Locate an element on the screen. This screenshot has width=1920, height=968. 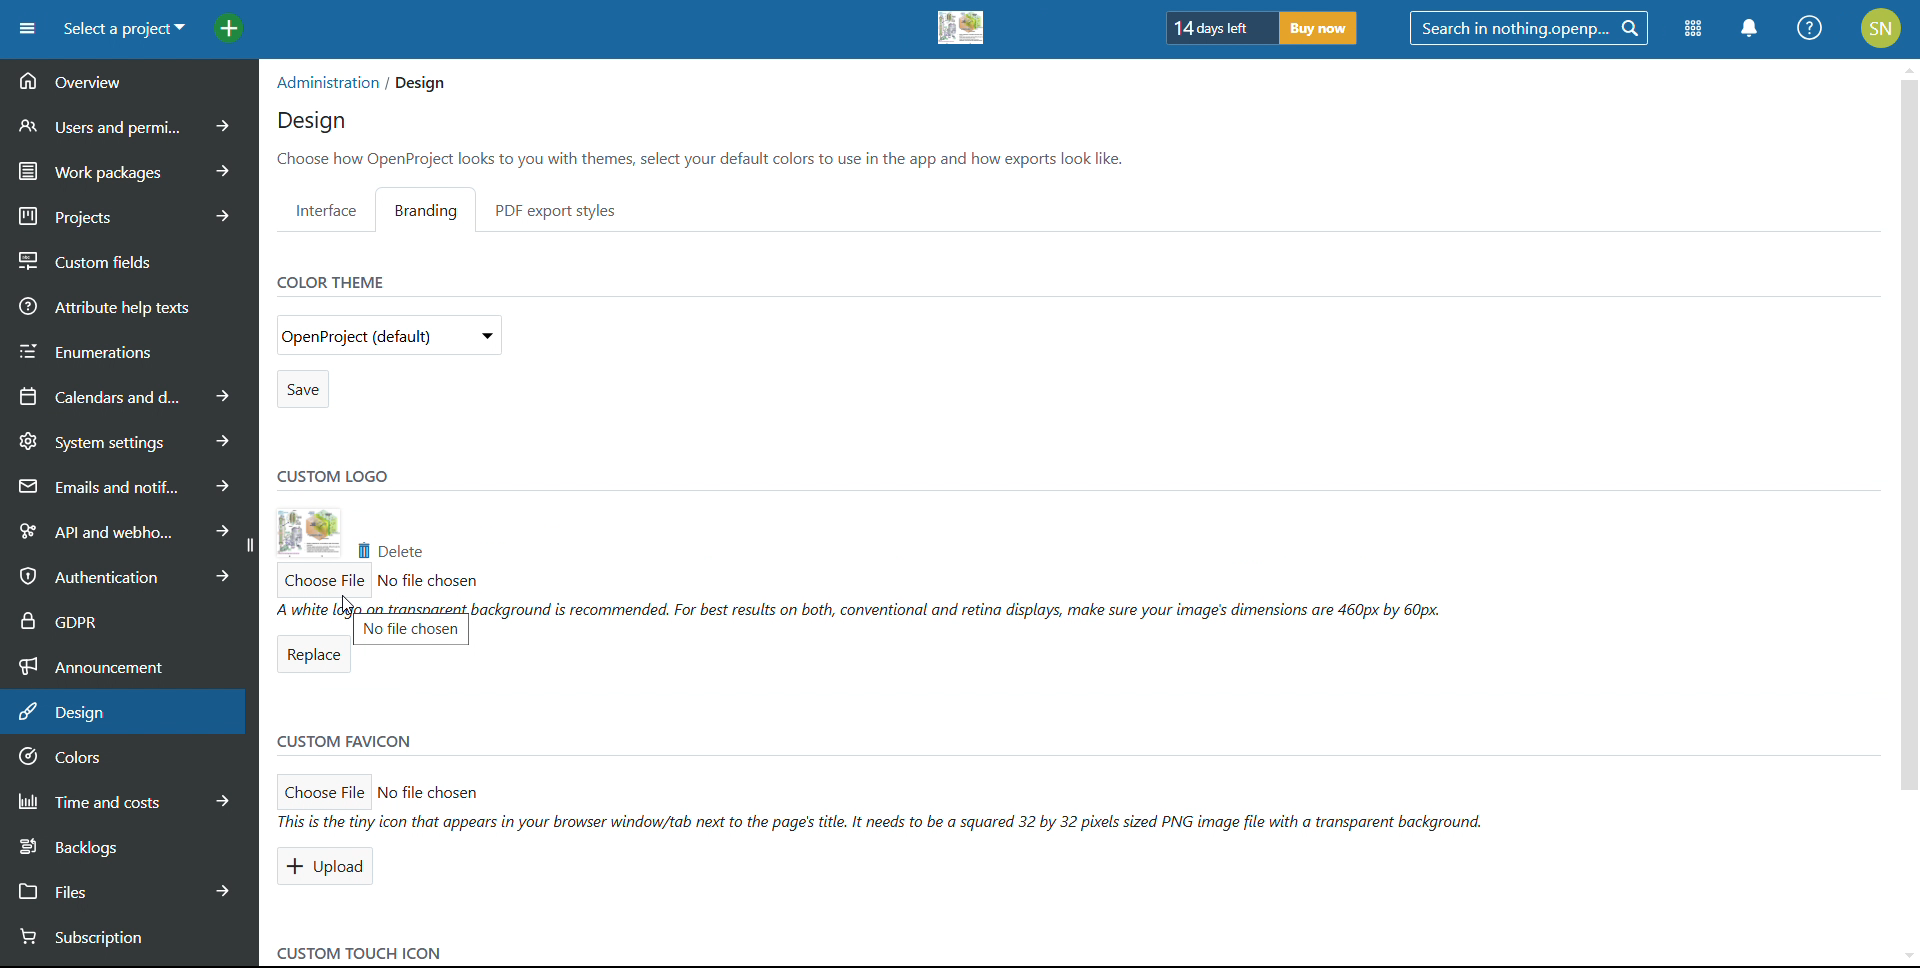
system settings is located at coordinates (128, 440).